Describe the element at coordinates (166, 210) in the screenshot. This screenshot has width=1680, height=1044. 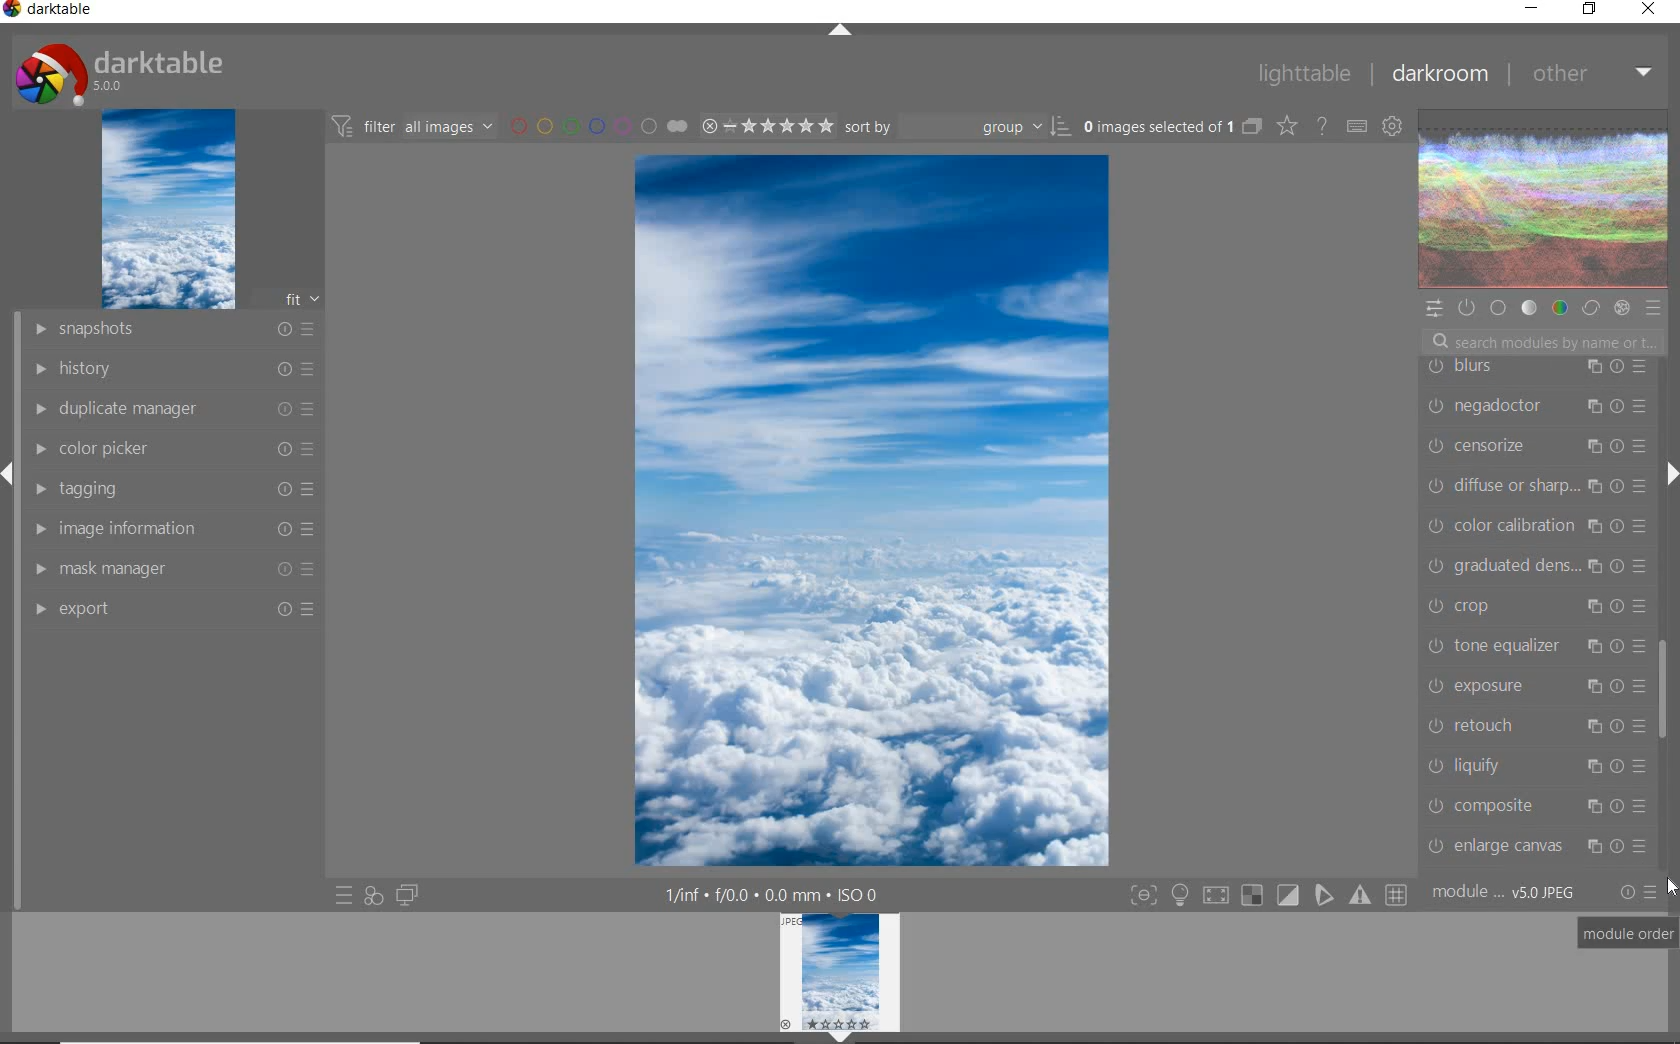
I see `IMAGE` at that location.